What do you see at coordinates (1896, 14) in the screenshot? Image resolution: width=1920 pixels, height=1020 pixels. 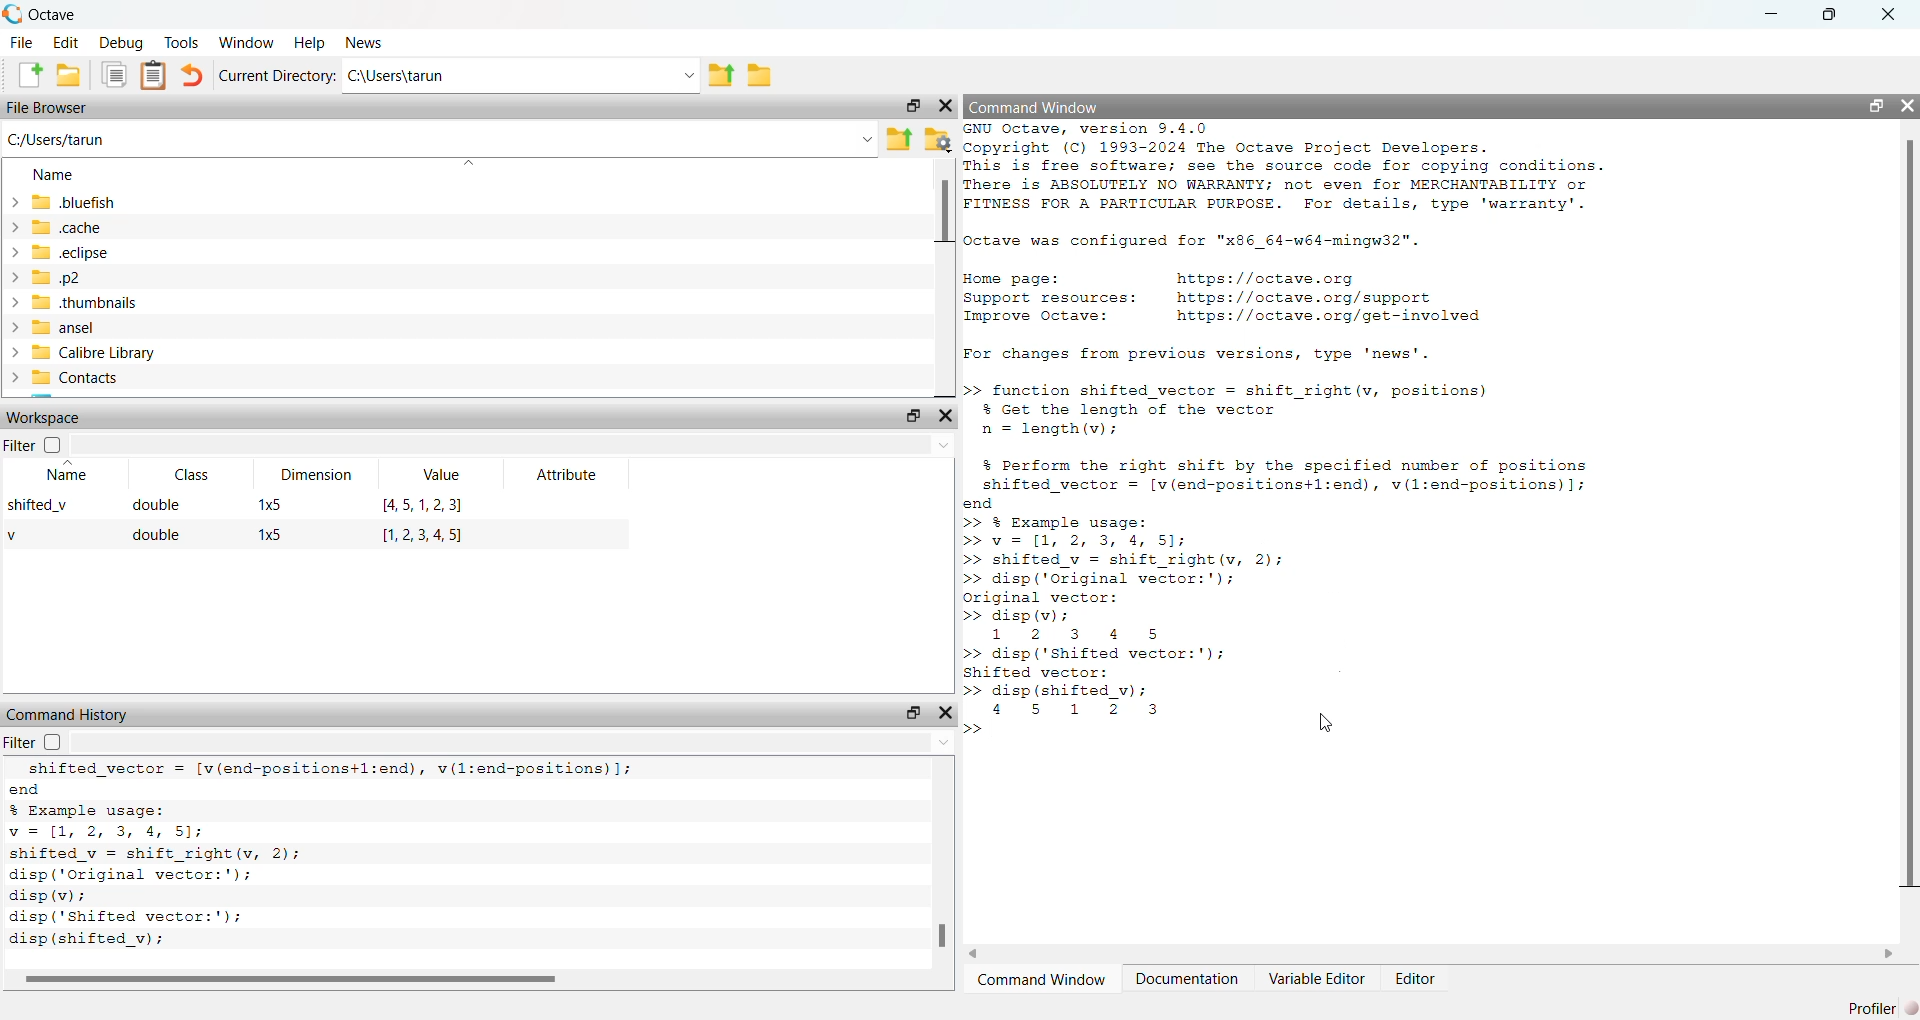 I see `close` at bounding box center [1896, 14].